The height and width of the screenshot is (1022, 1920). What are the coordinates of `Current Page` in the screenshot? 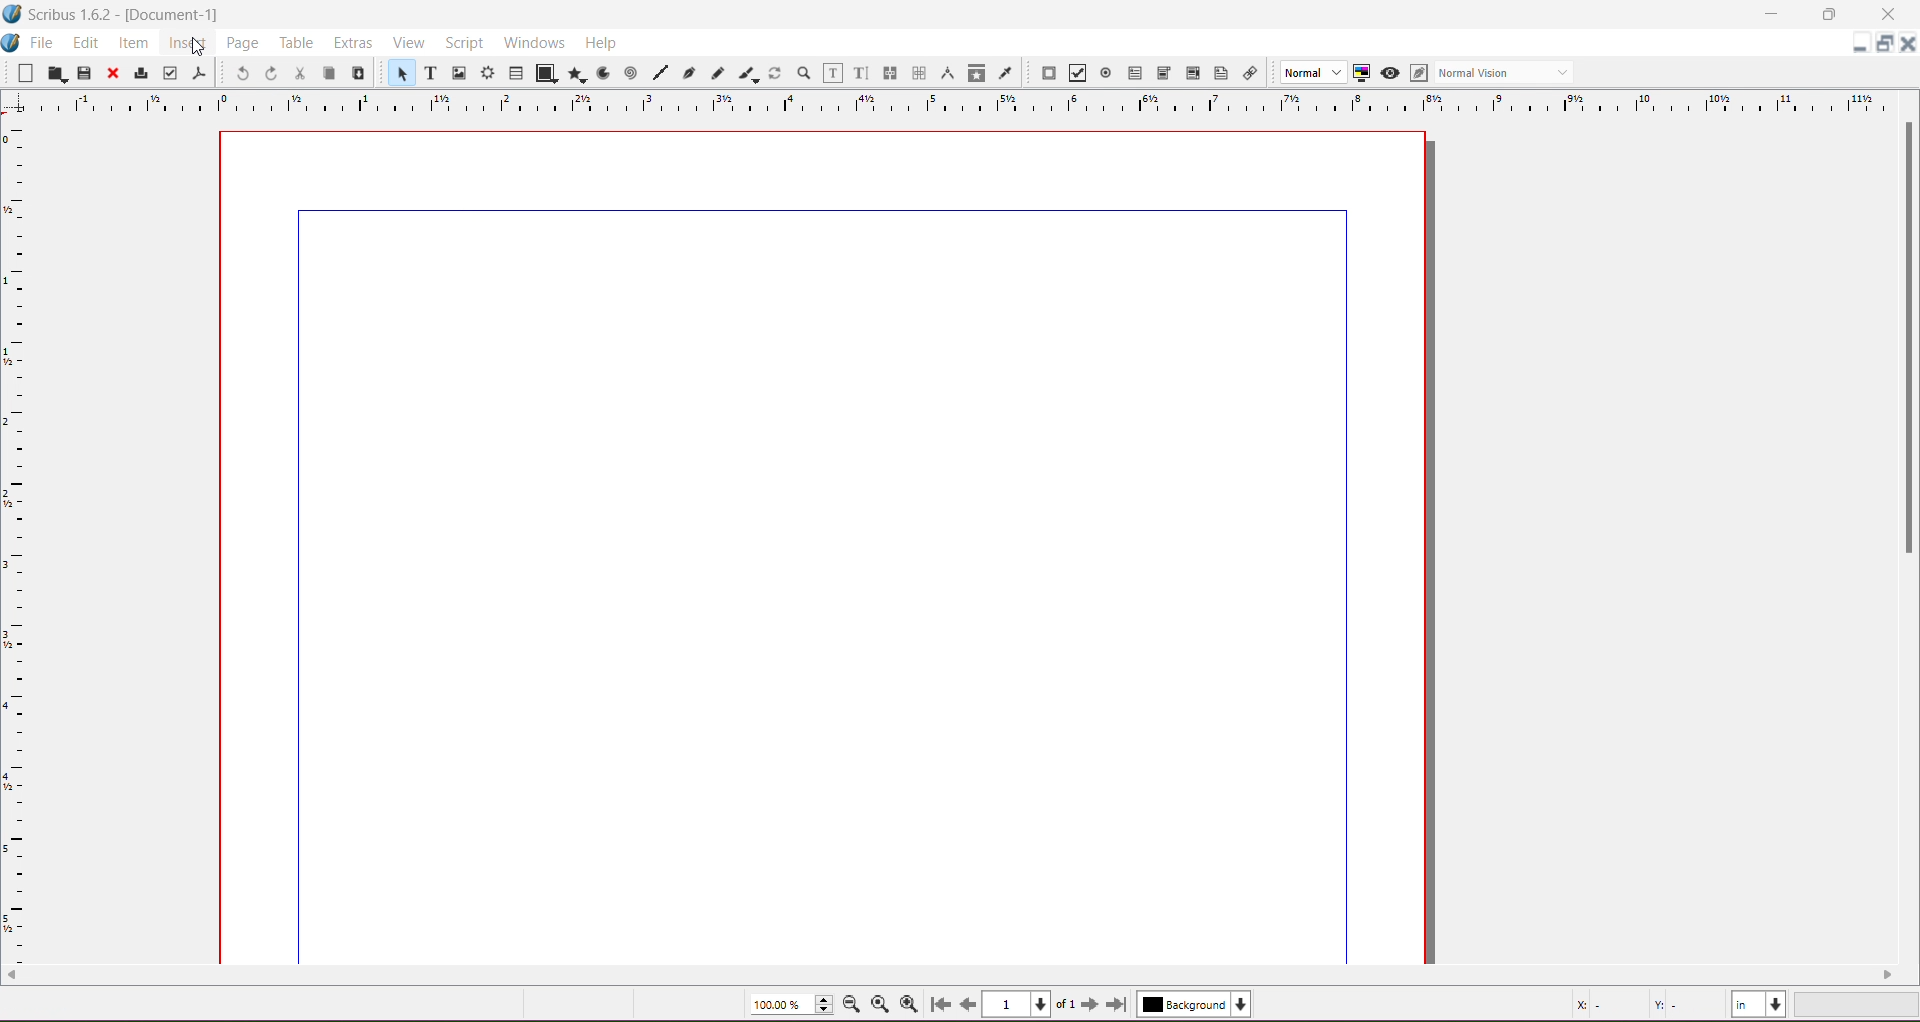 It's located at (821, 543).